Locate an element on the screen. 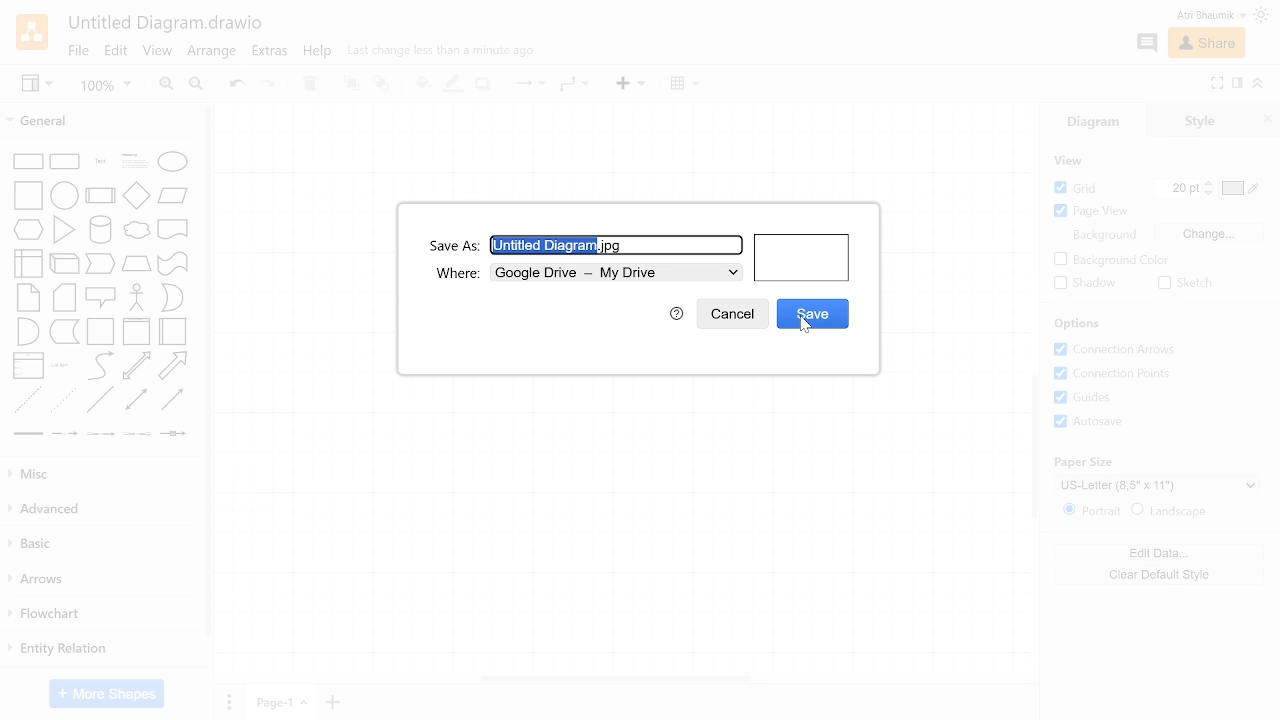 The width and height of the screenshot is (1280, 720). Options is located at coordinates (1078, 325).